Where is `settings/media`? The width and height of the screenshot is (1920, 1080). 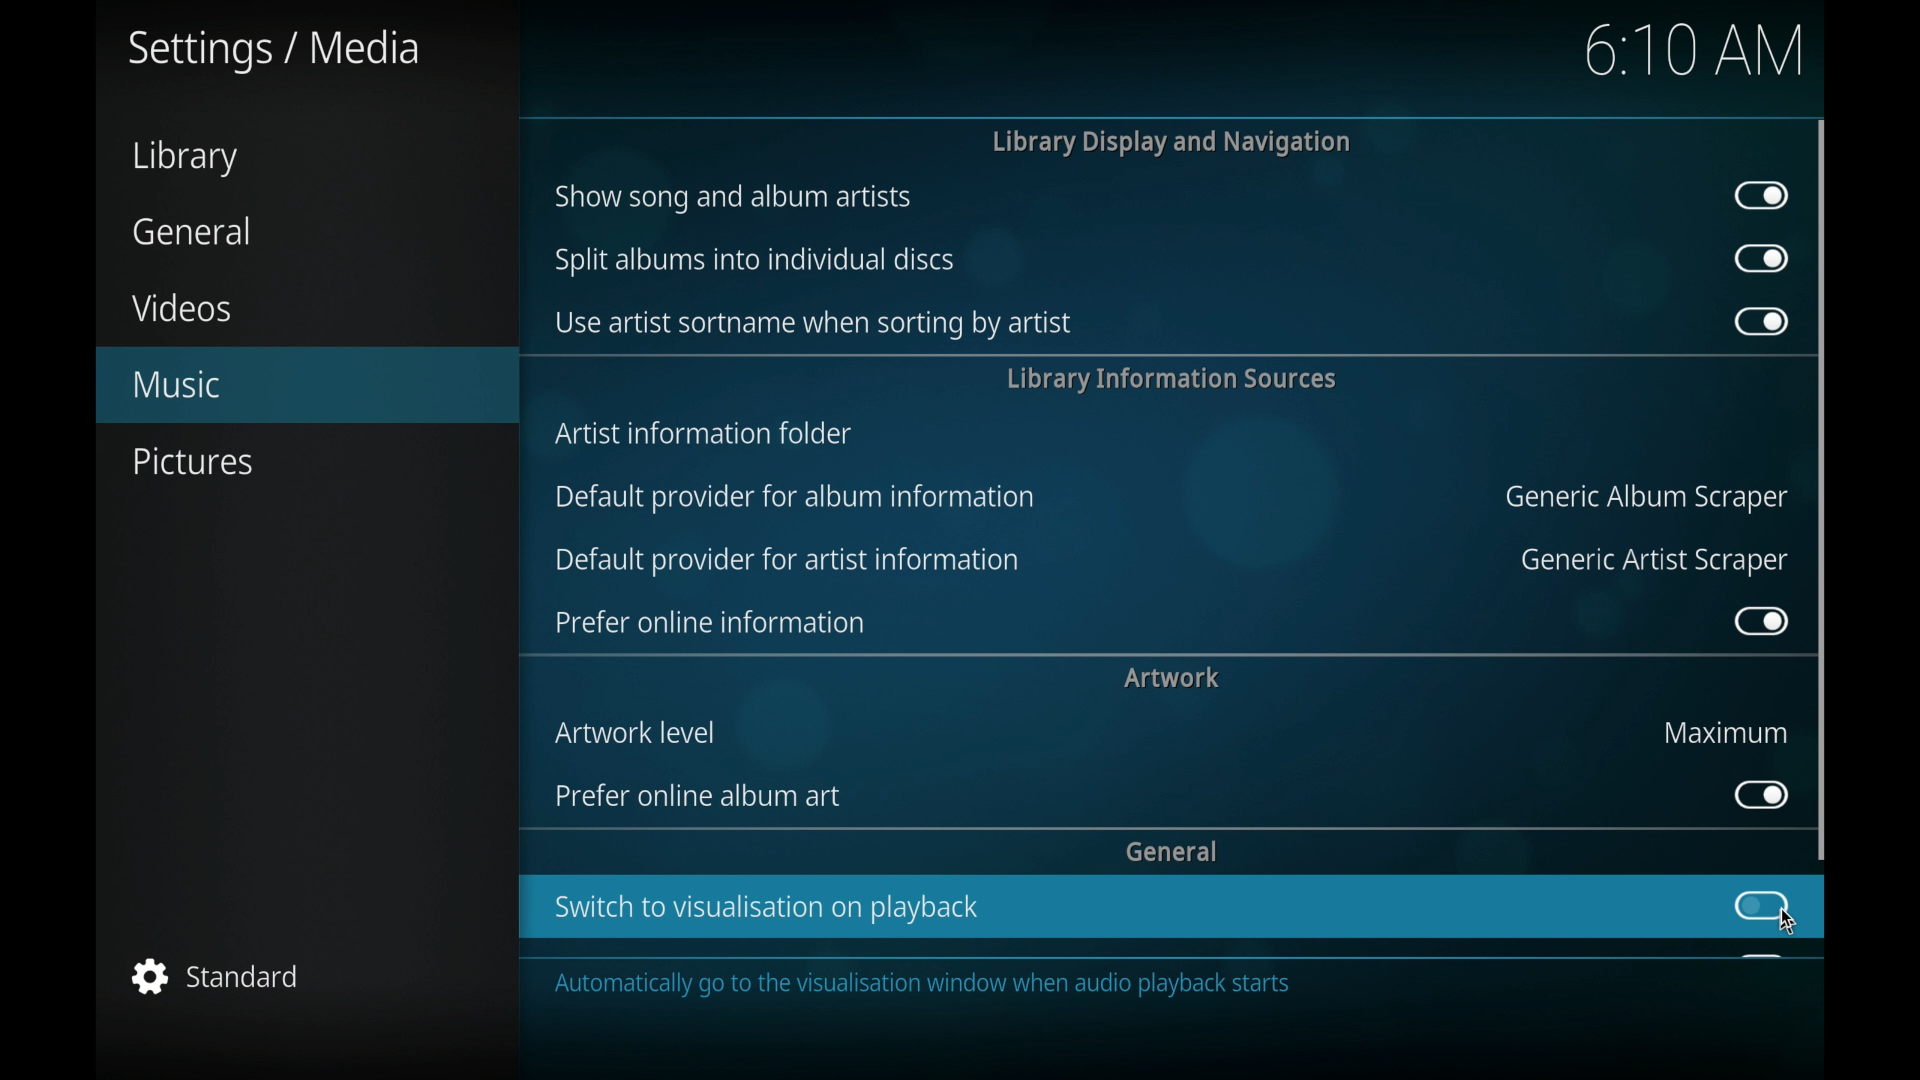 settings/media is located at coordinates (274, 51).